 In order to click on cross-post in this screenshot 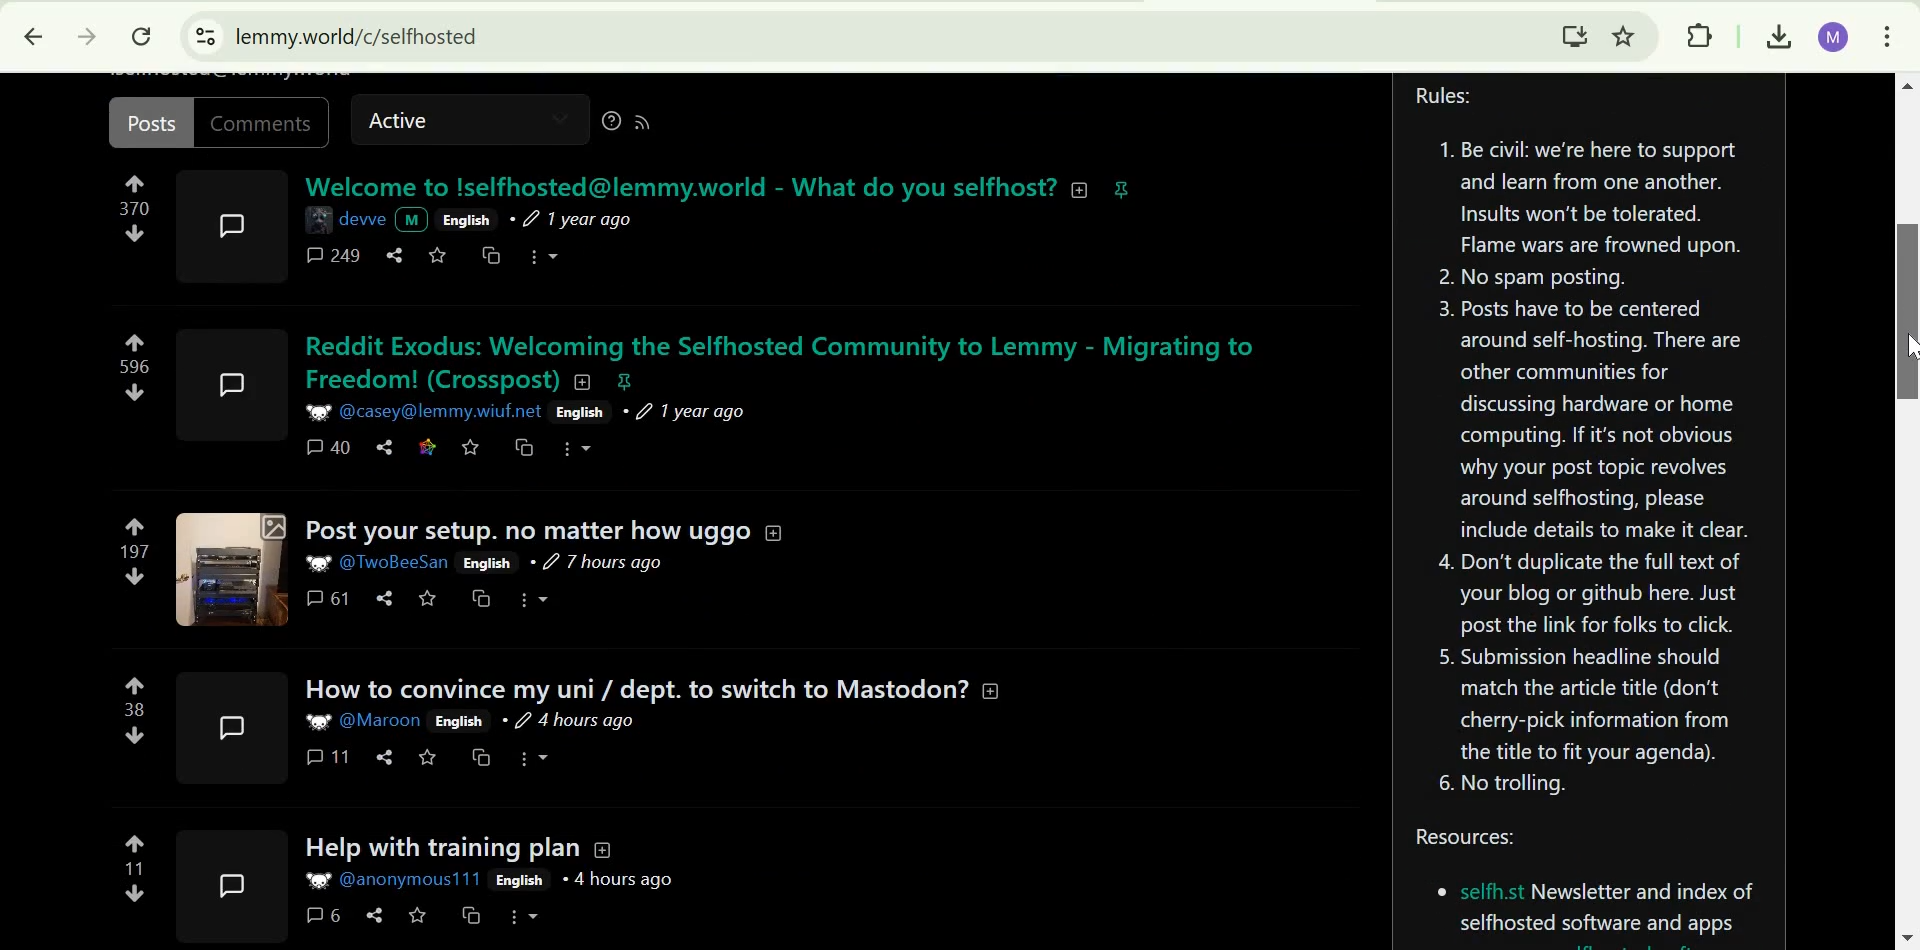, I will do `click(481, 757)`.